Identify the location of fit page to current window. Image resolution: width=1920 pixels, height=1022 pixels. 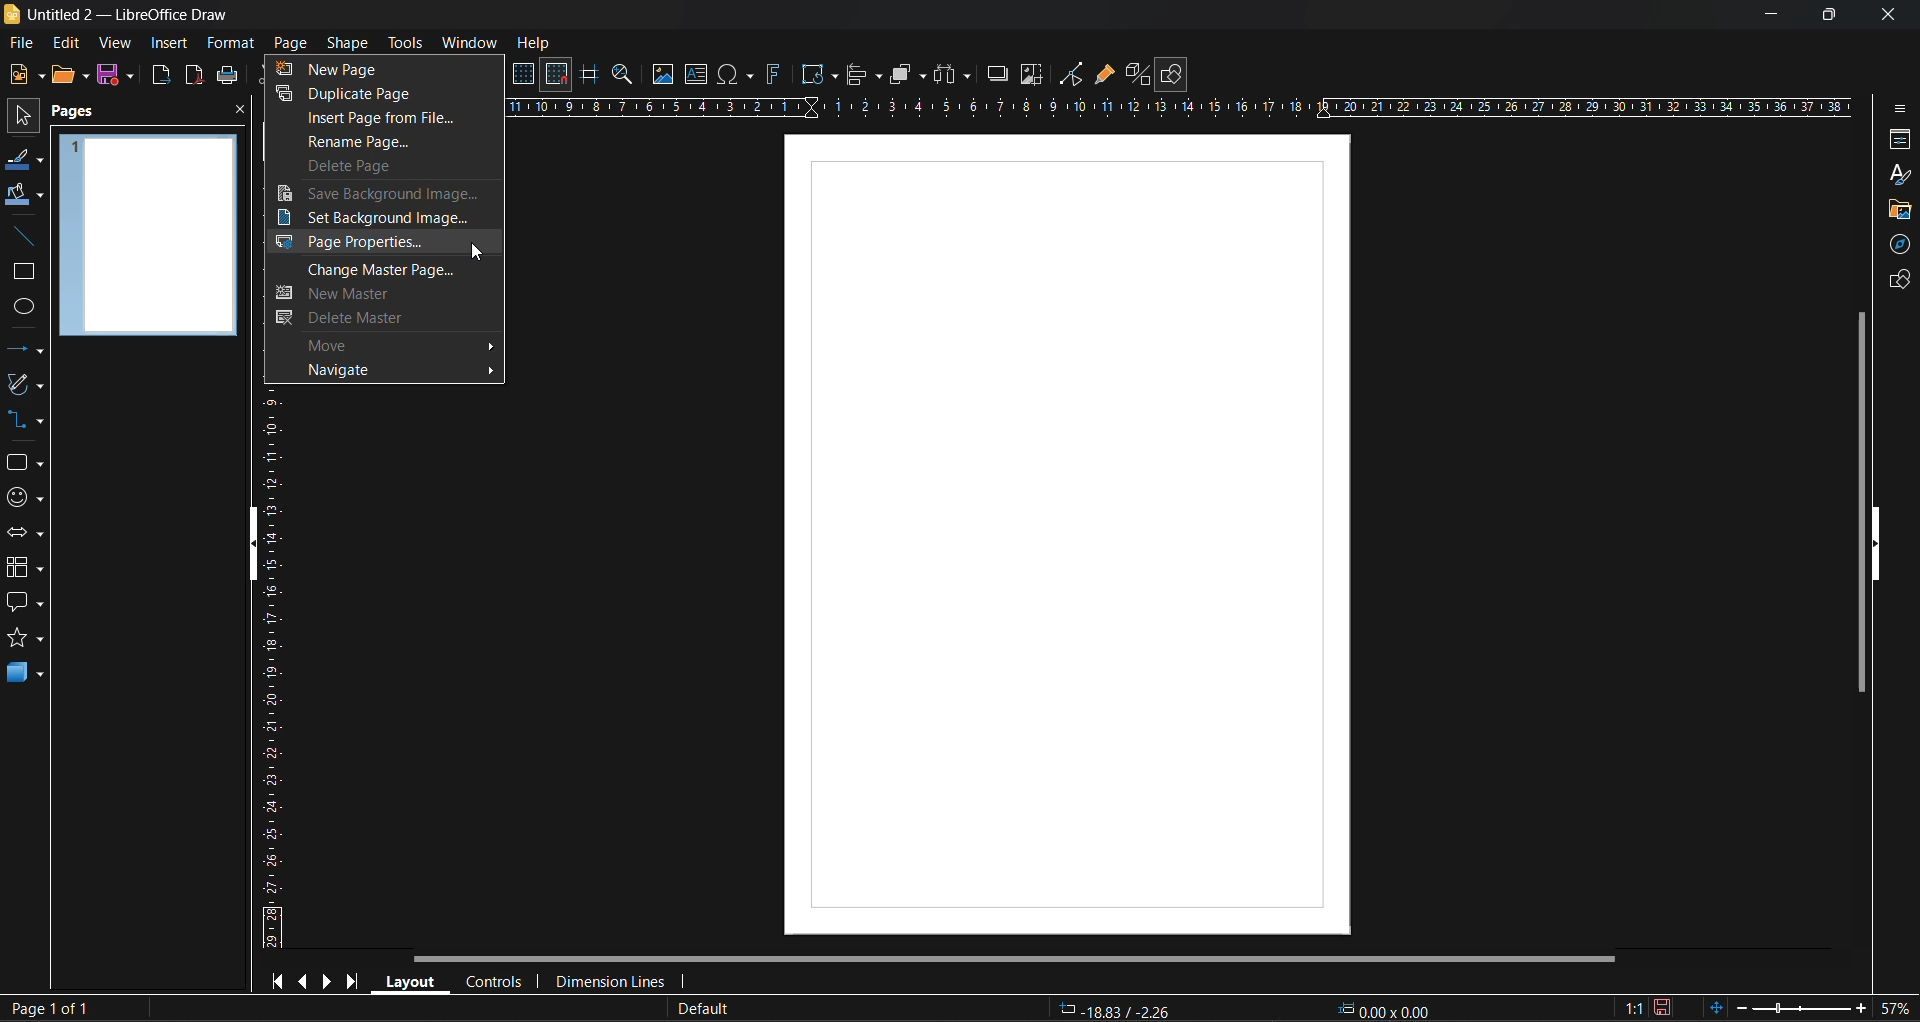
(1715, 1007).